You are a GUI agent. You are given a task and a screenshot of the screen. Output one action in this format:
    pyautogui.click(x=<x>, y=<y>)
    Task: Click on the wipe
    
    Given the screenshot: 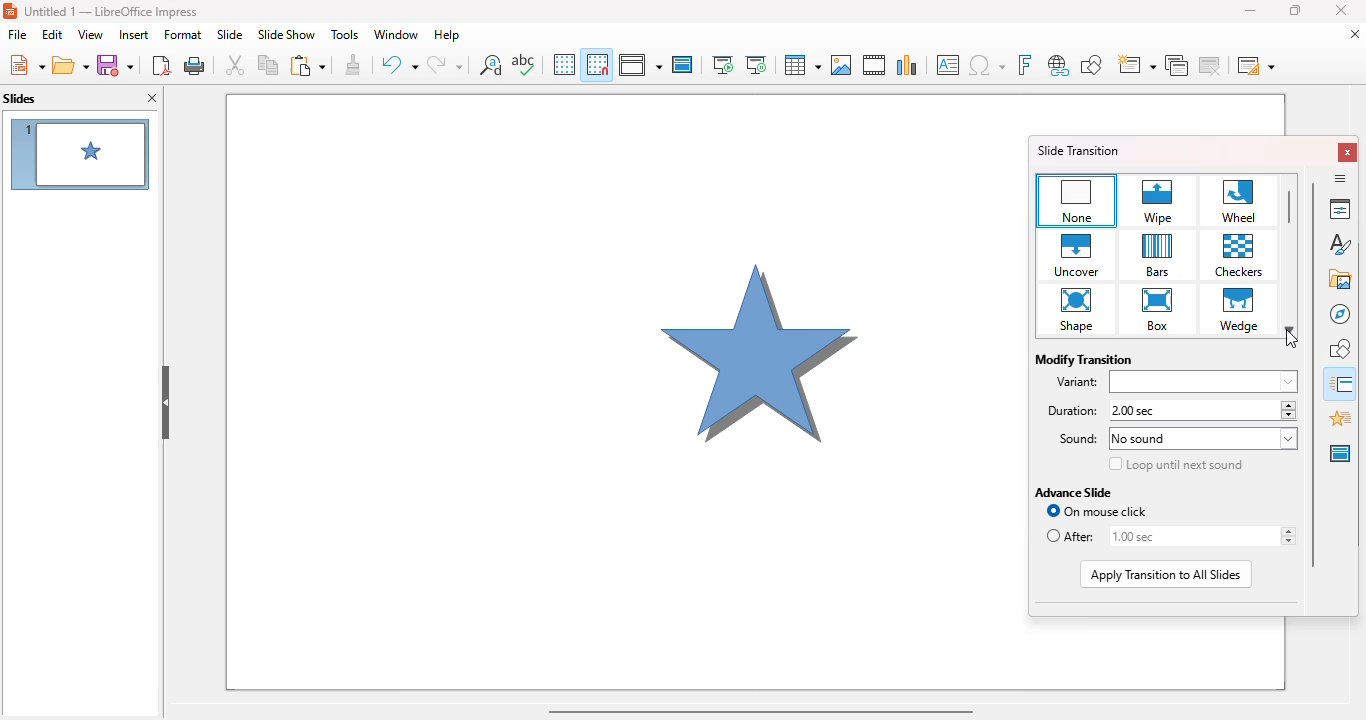 What is the action you would take?
    pyautogui.click(x=1158, y=201)
    